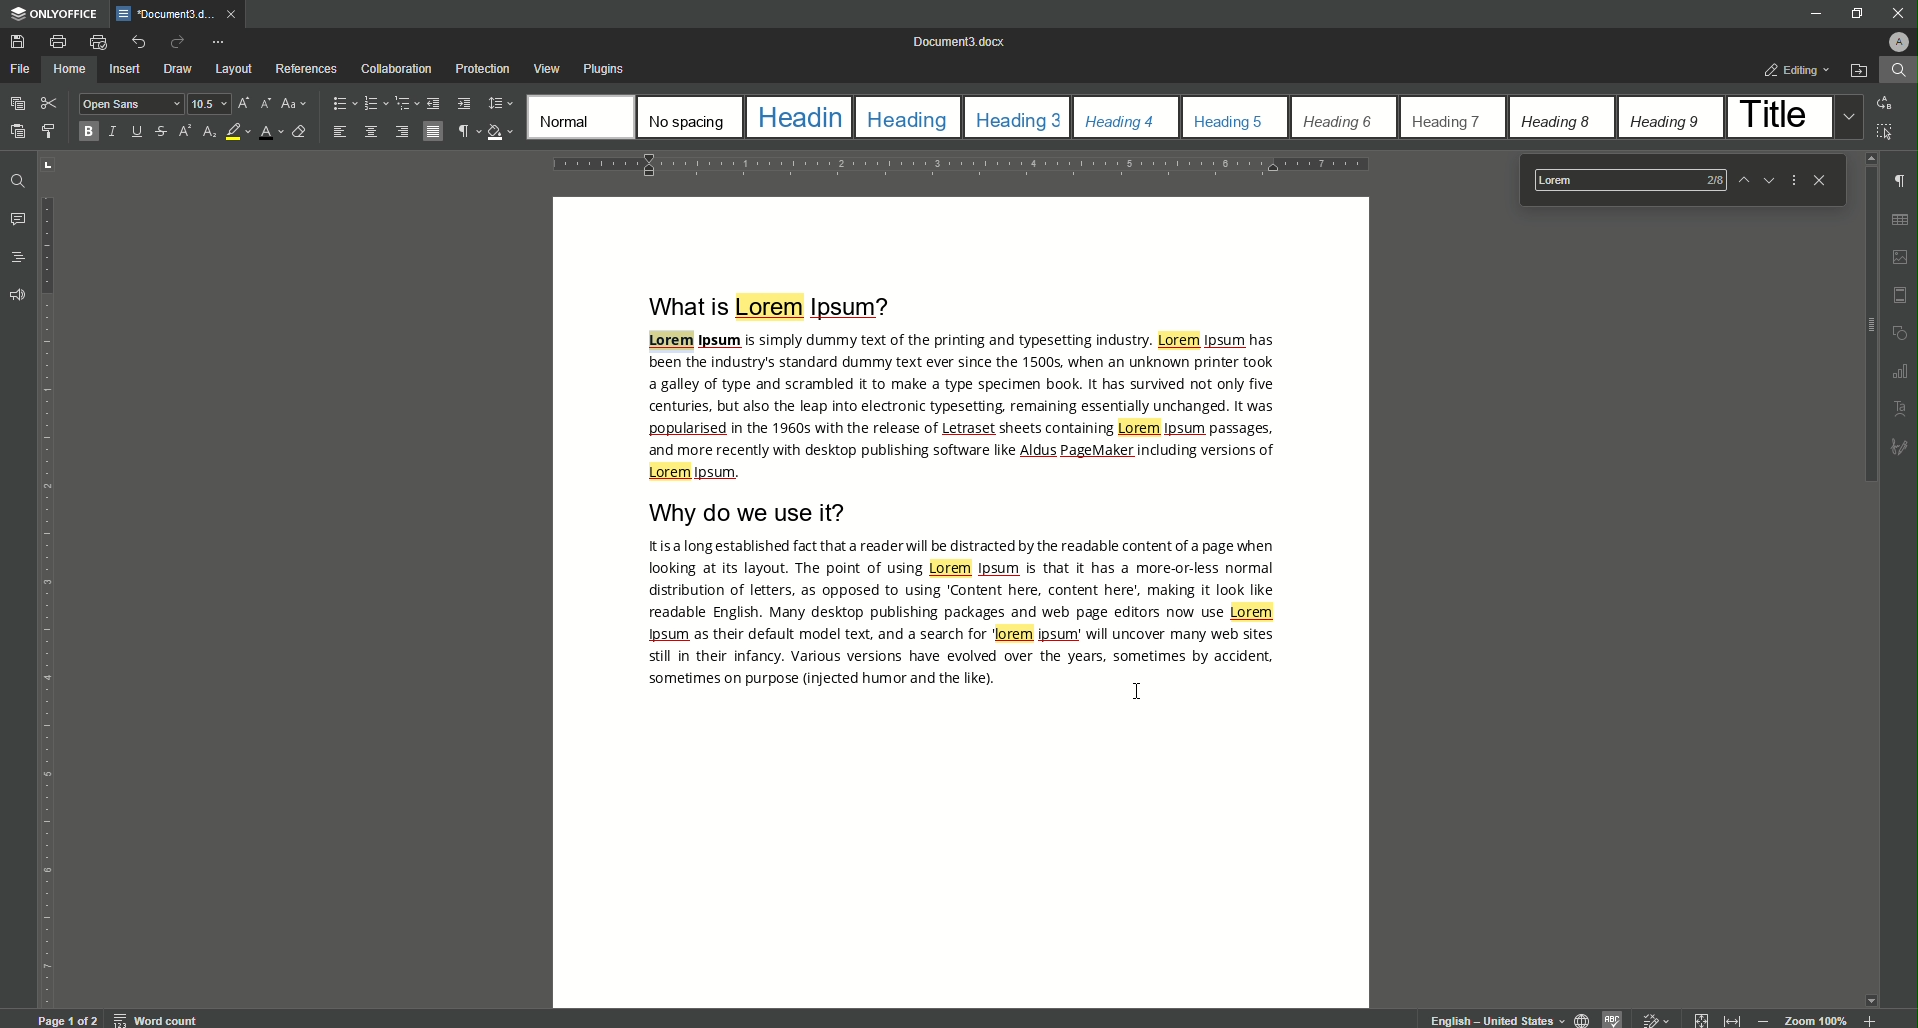 This screenshot has height=1028, width=1918. I want to click on Non-printing Characters, so click(465, 133).